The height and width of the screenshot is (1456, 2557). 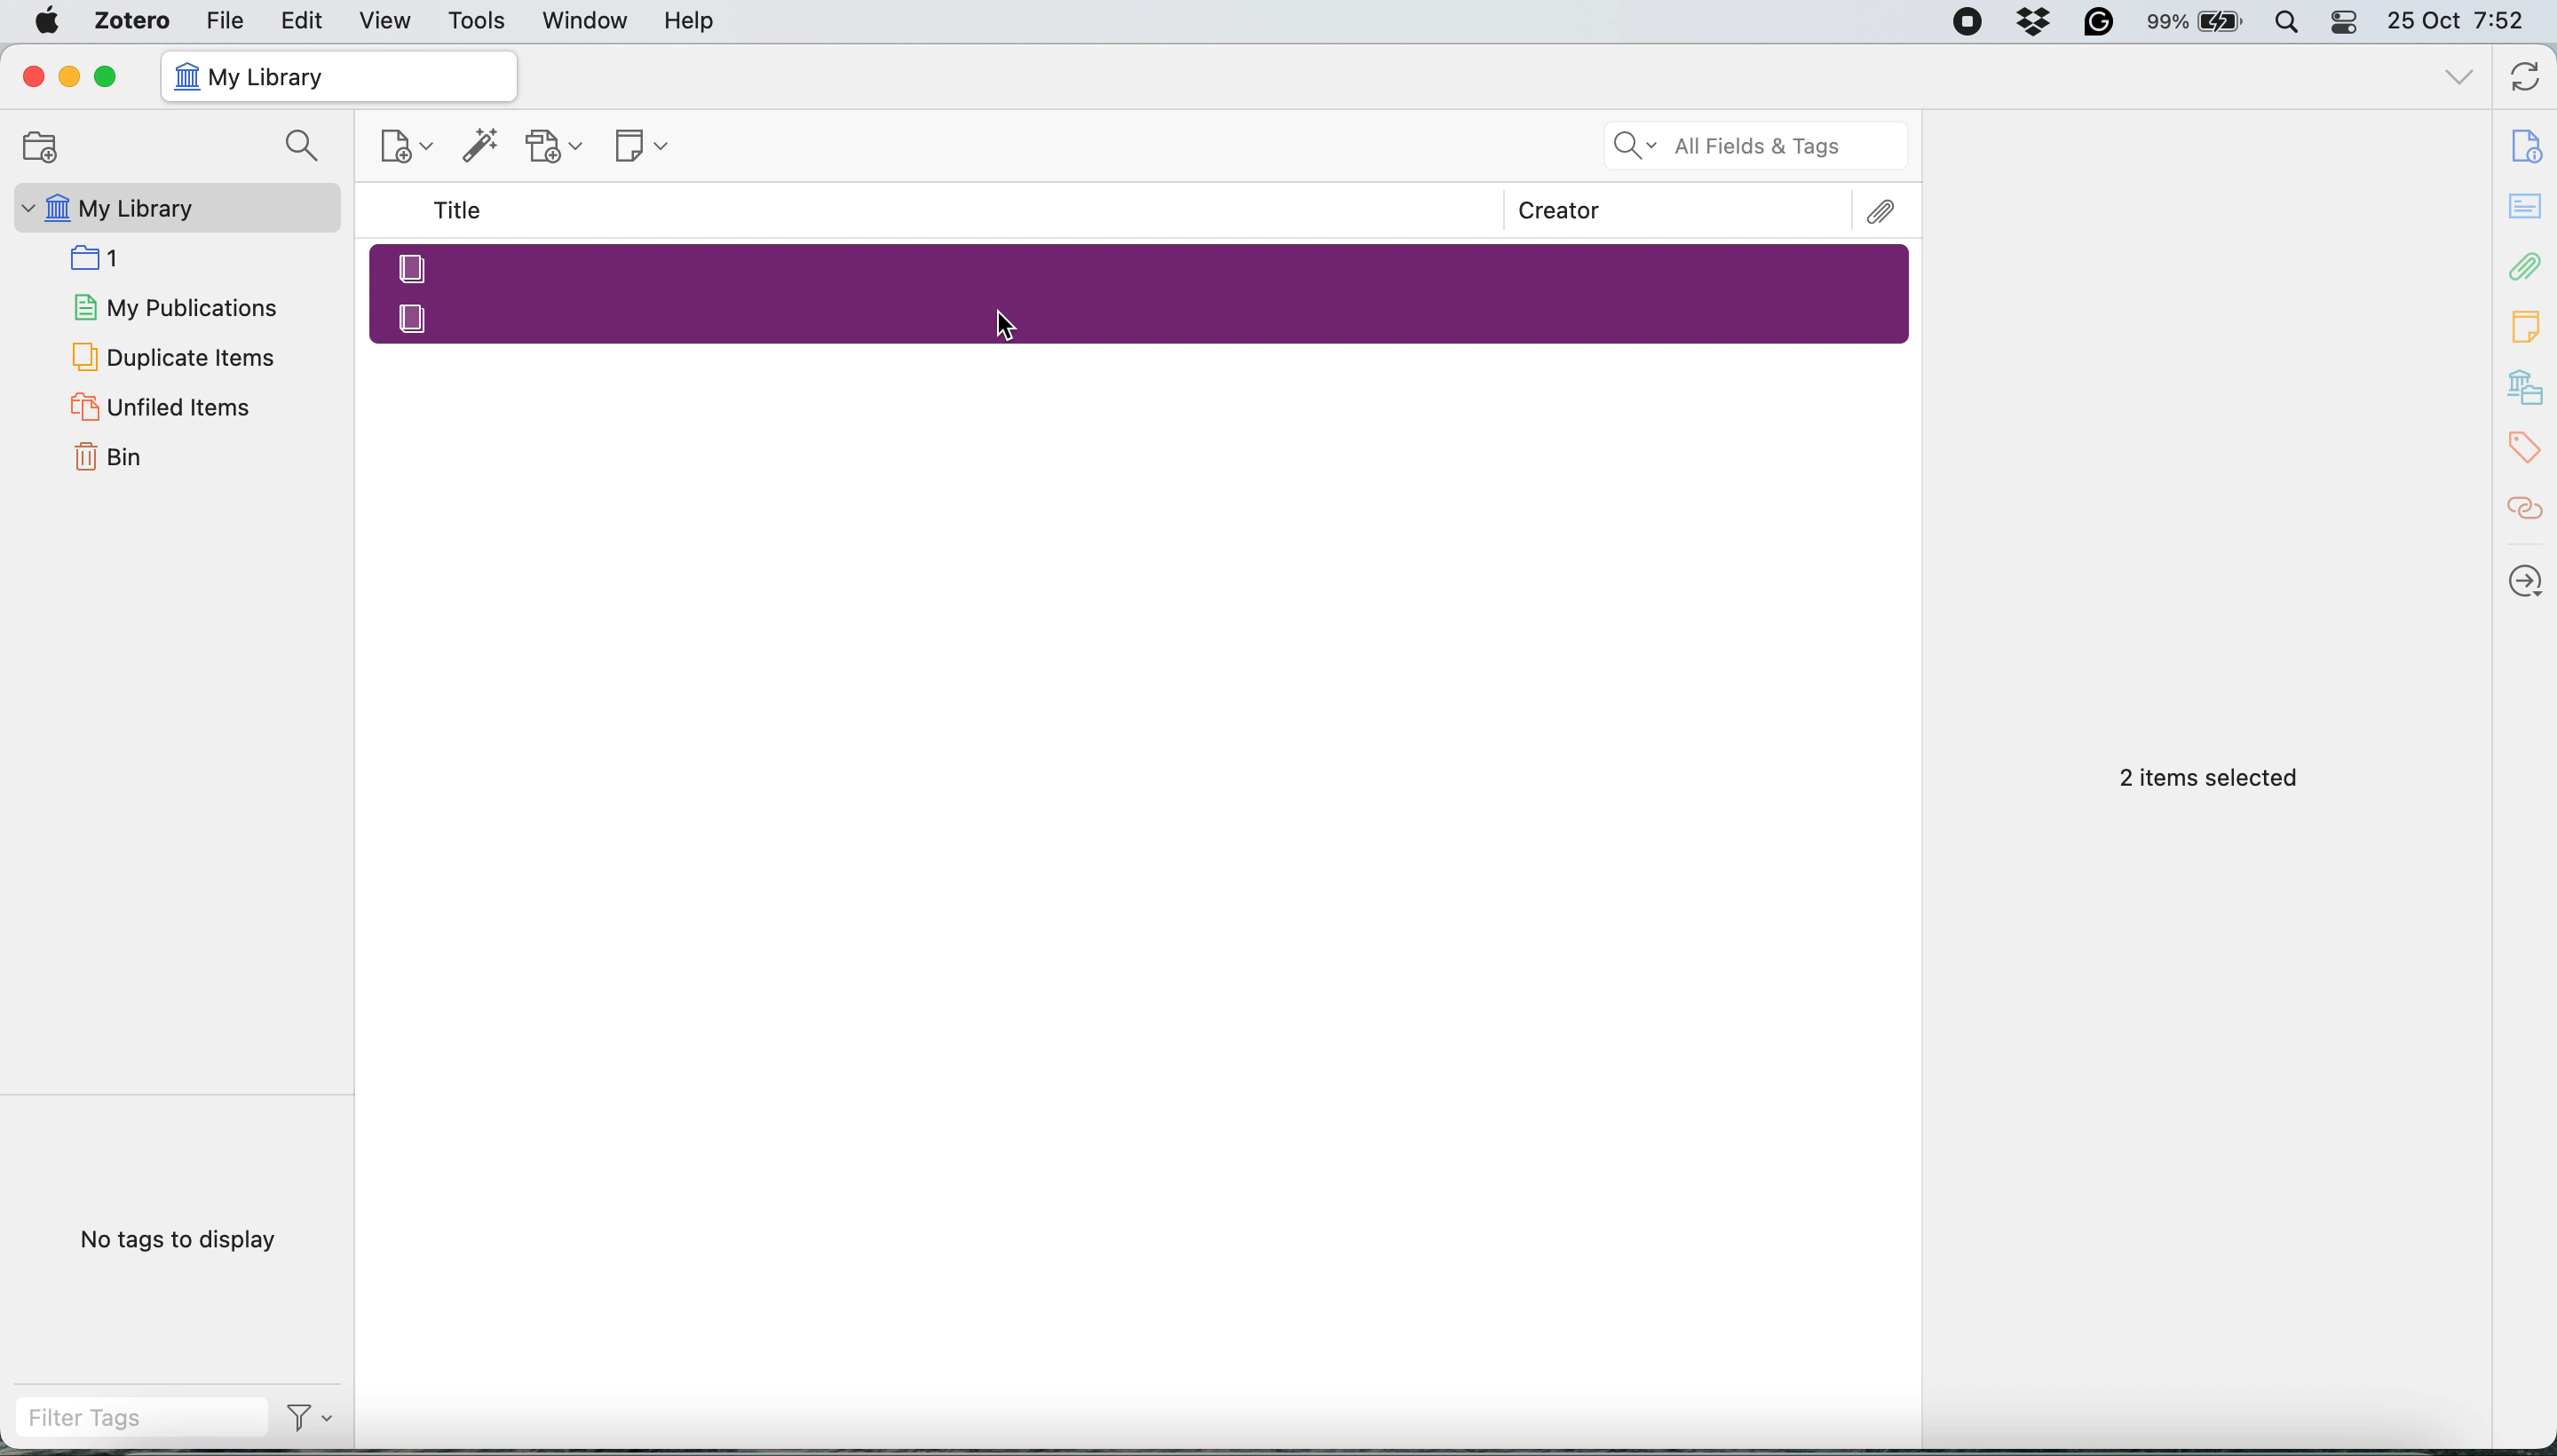 What do you see at coordinates (2346, 21) in the screenshot?
I see `Control Centre` at bounding box center [2346, 21].